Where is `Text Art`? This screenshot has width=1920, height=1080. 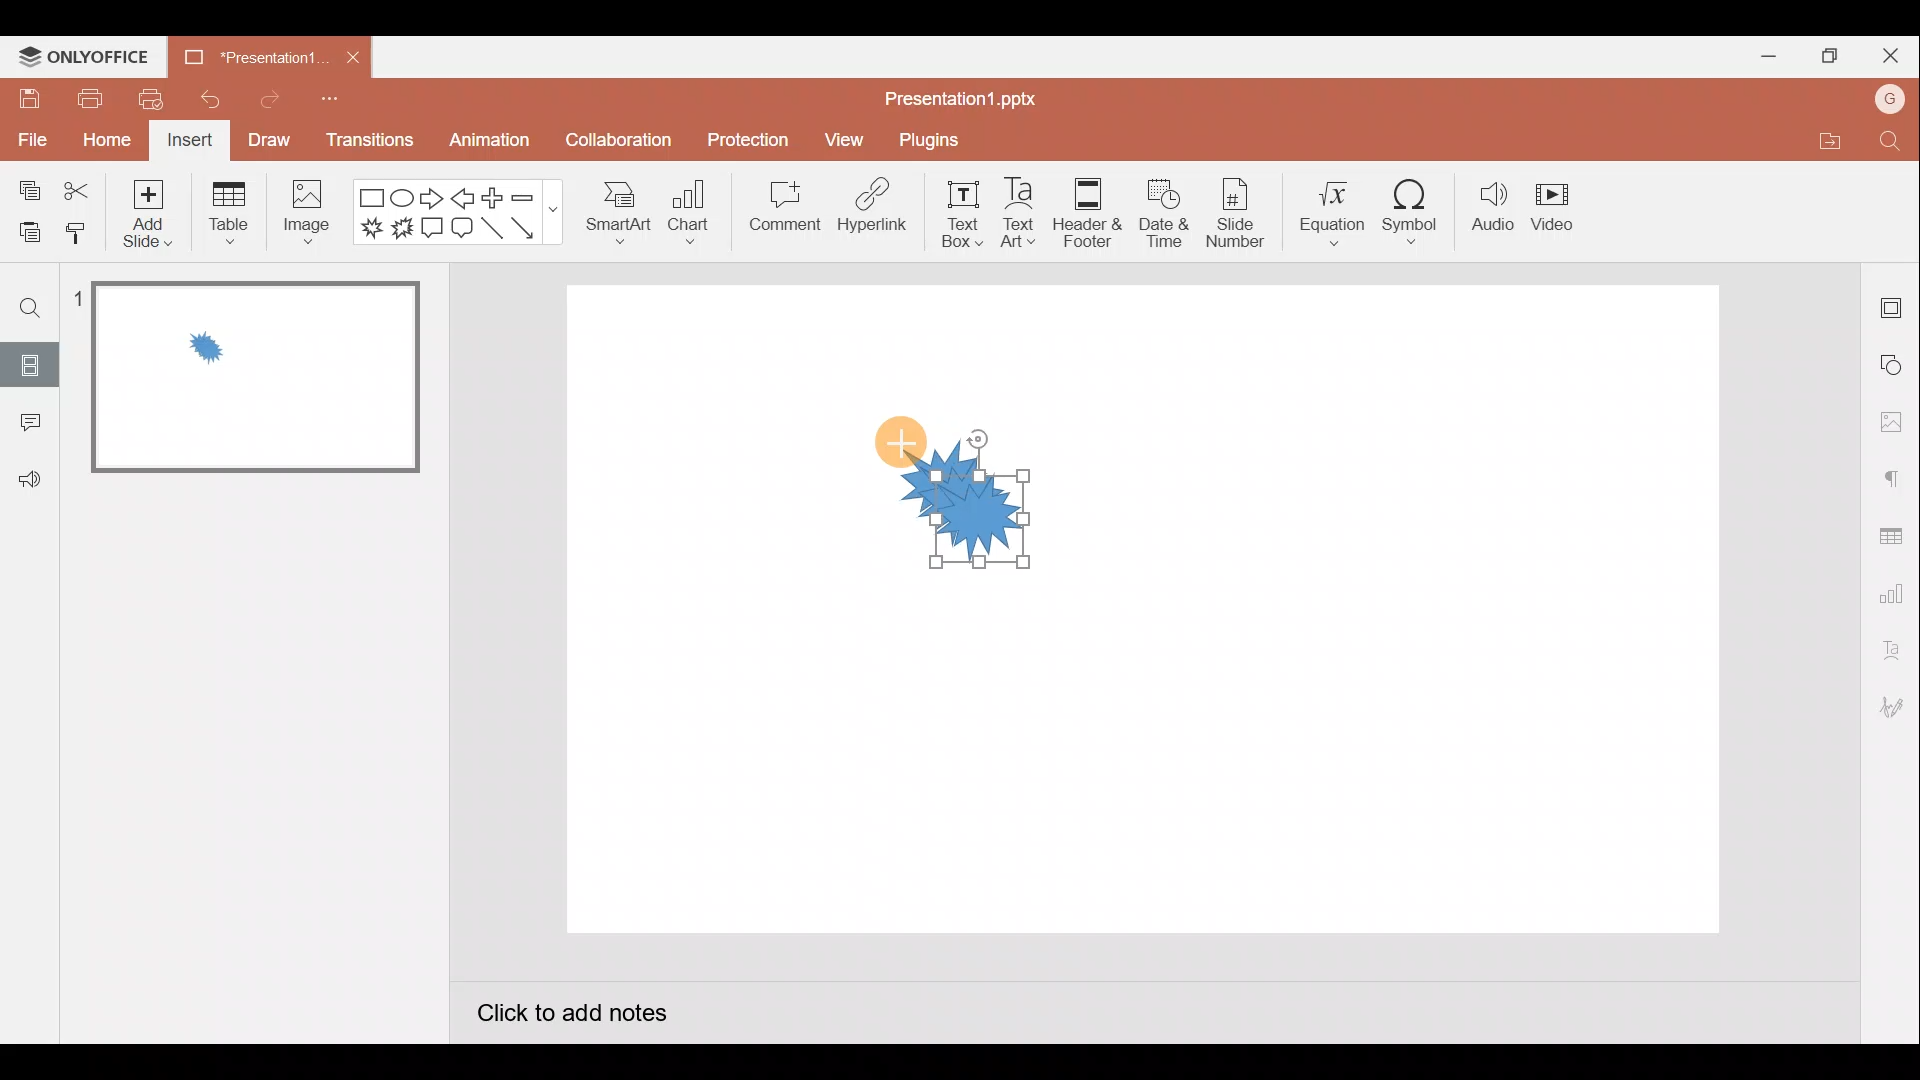
Text Art is located at coordinates (1018, 214).